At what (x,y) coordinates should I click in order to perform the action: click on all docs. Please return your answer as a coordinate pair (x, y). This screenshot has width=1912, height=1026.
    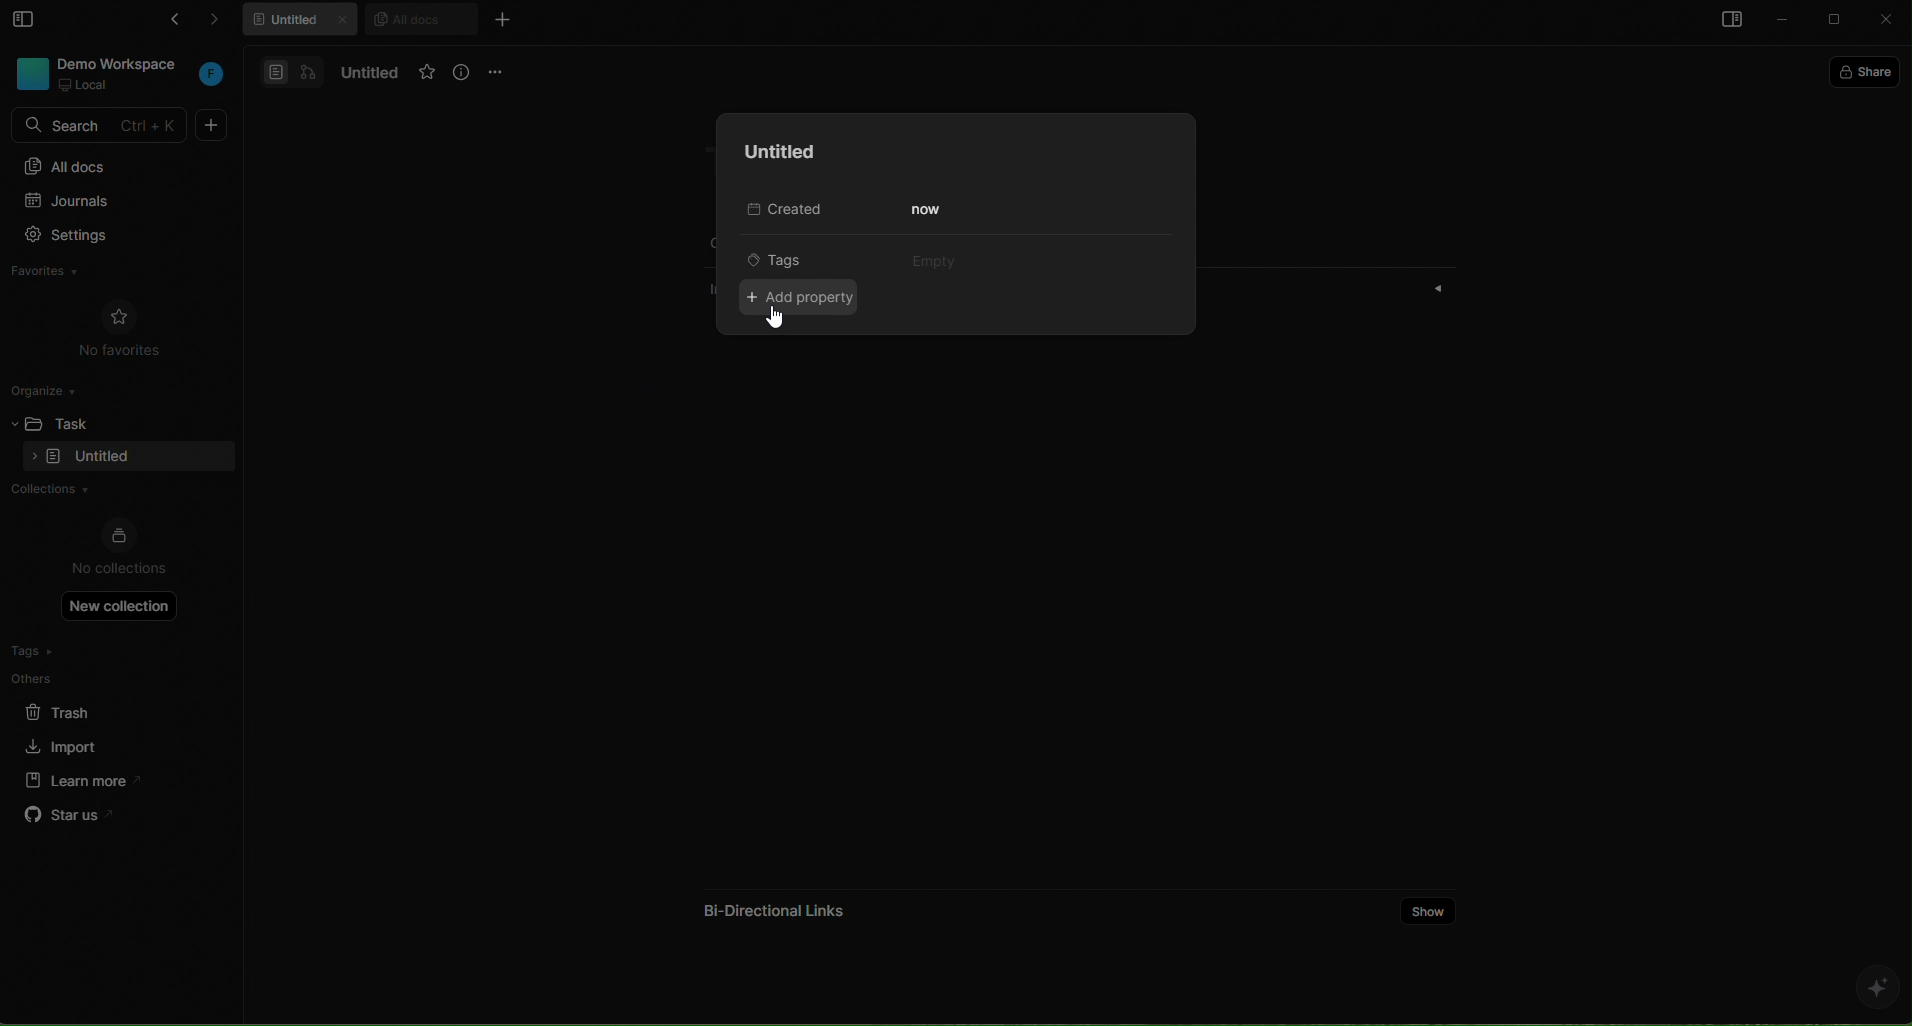
    Looking at the image, I should click on (420, 18).